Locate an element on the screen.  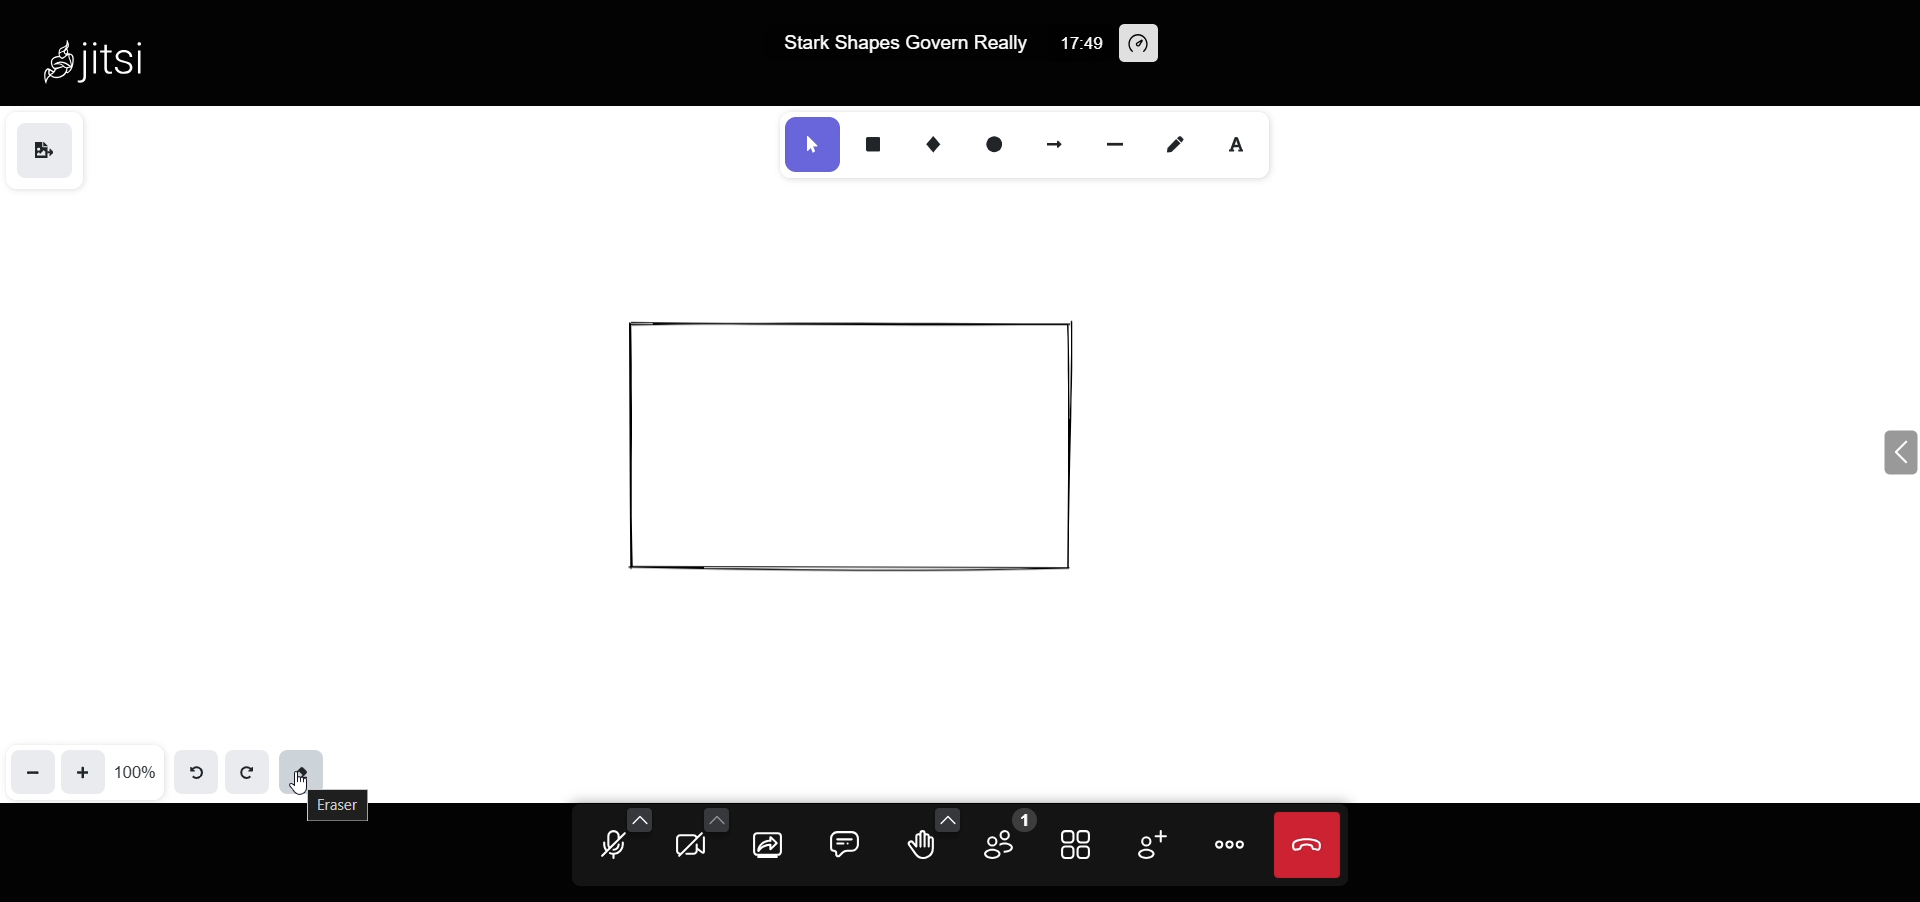
more camera setting is located at coordinates (716, 816).